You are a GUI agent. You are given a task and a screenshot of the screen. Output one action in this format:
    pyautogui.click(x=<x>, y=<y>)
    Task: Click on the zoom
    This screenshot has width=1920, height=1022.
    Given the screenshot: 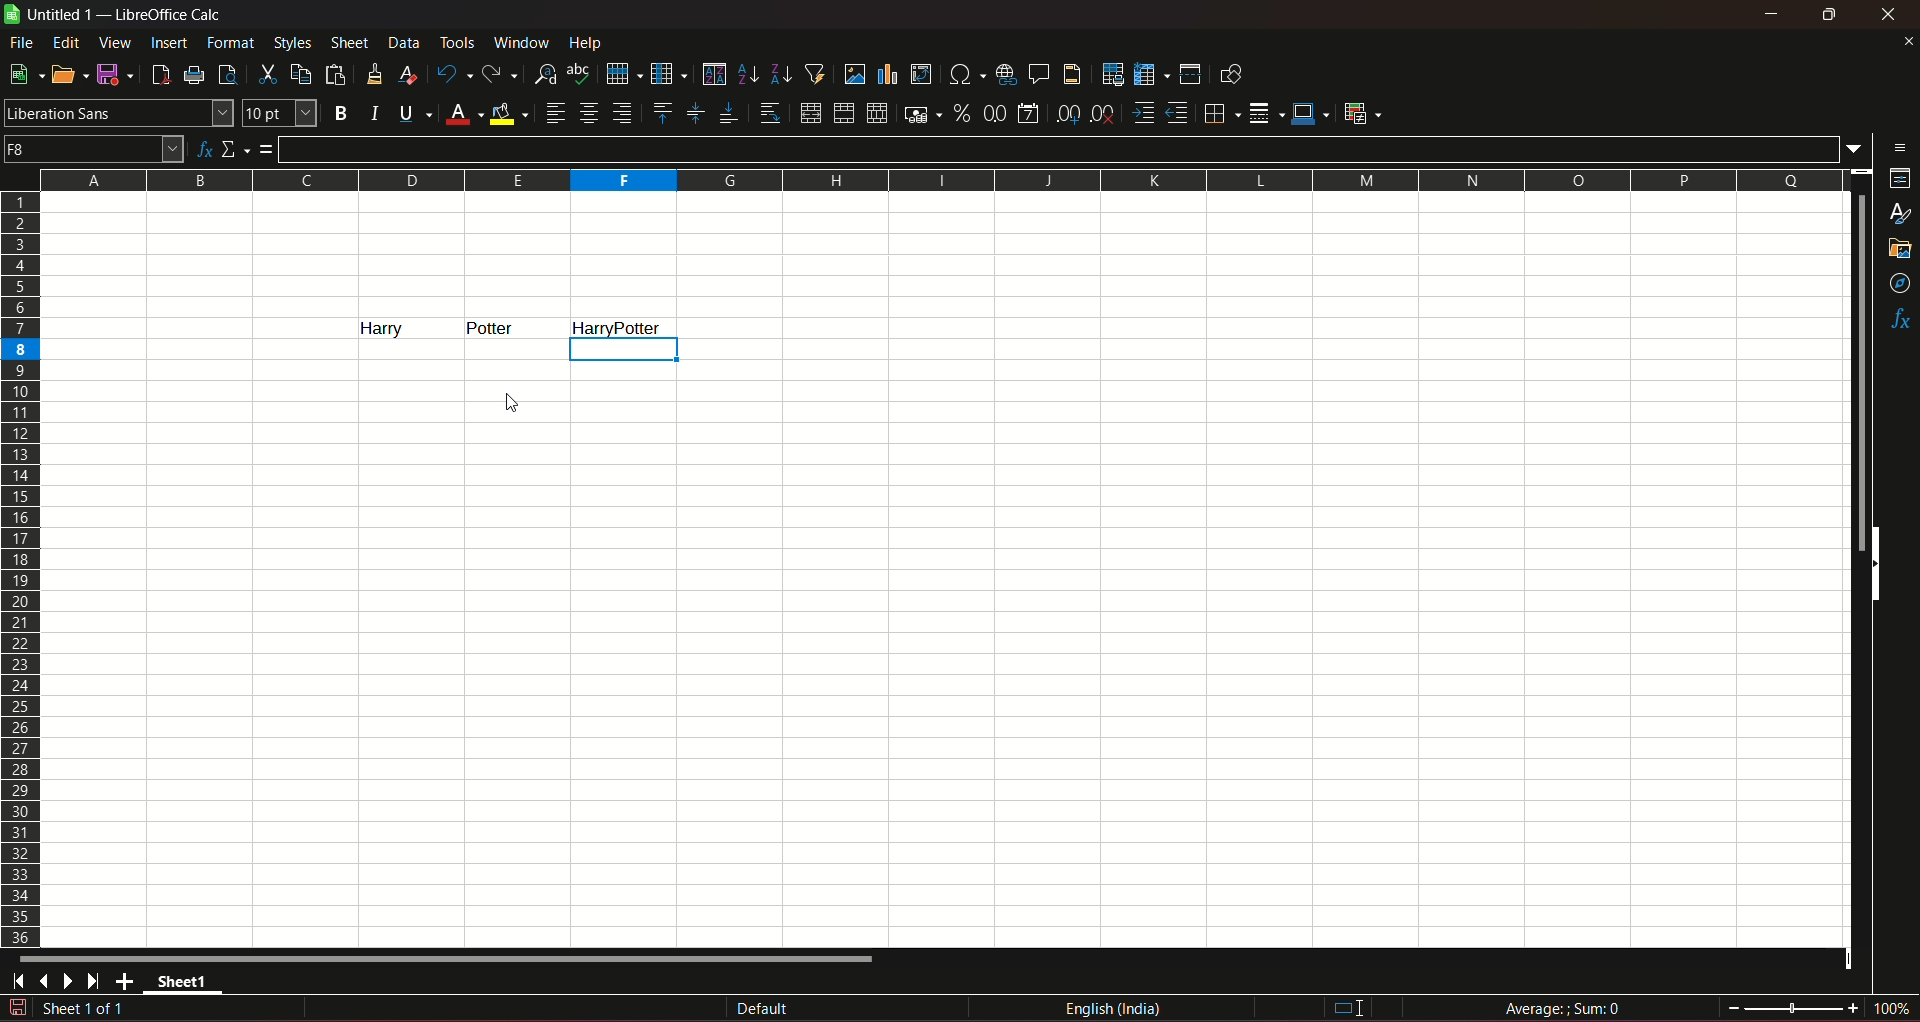 What is the action you would take?
    pyautogui.click(x=1819, y=1006)
    